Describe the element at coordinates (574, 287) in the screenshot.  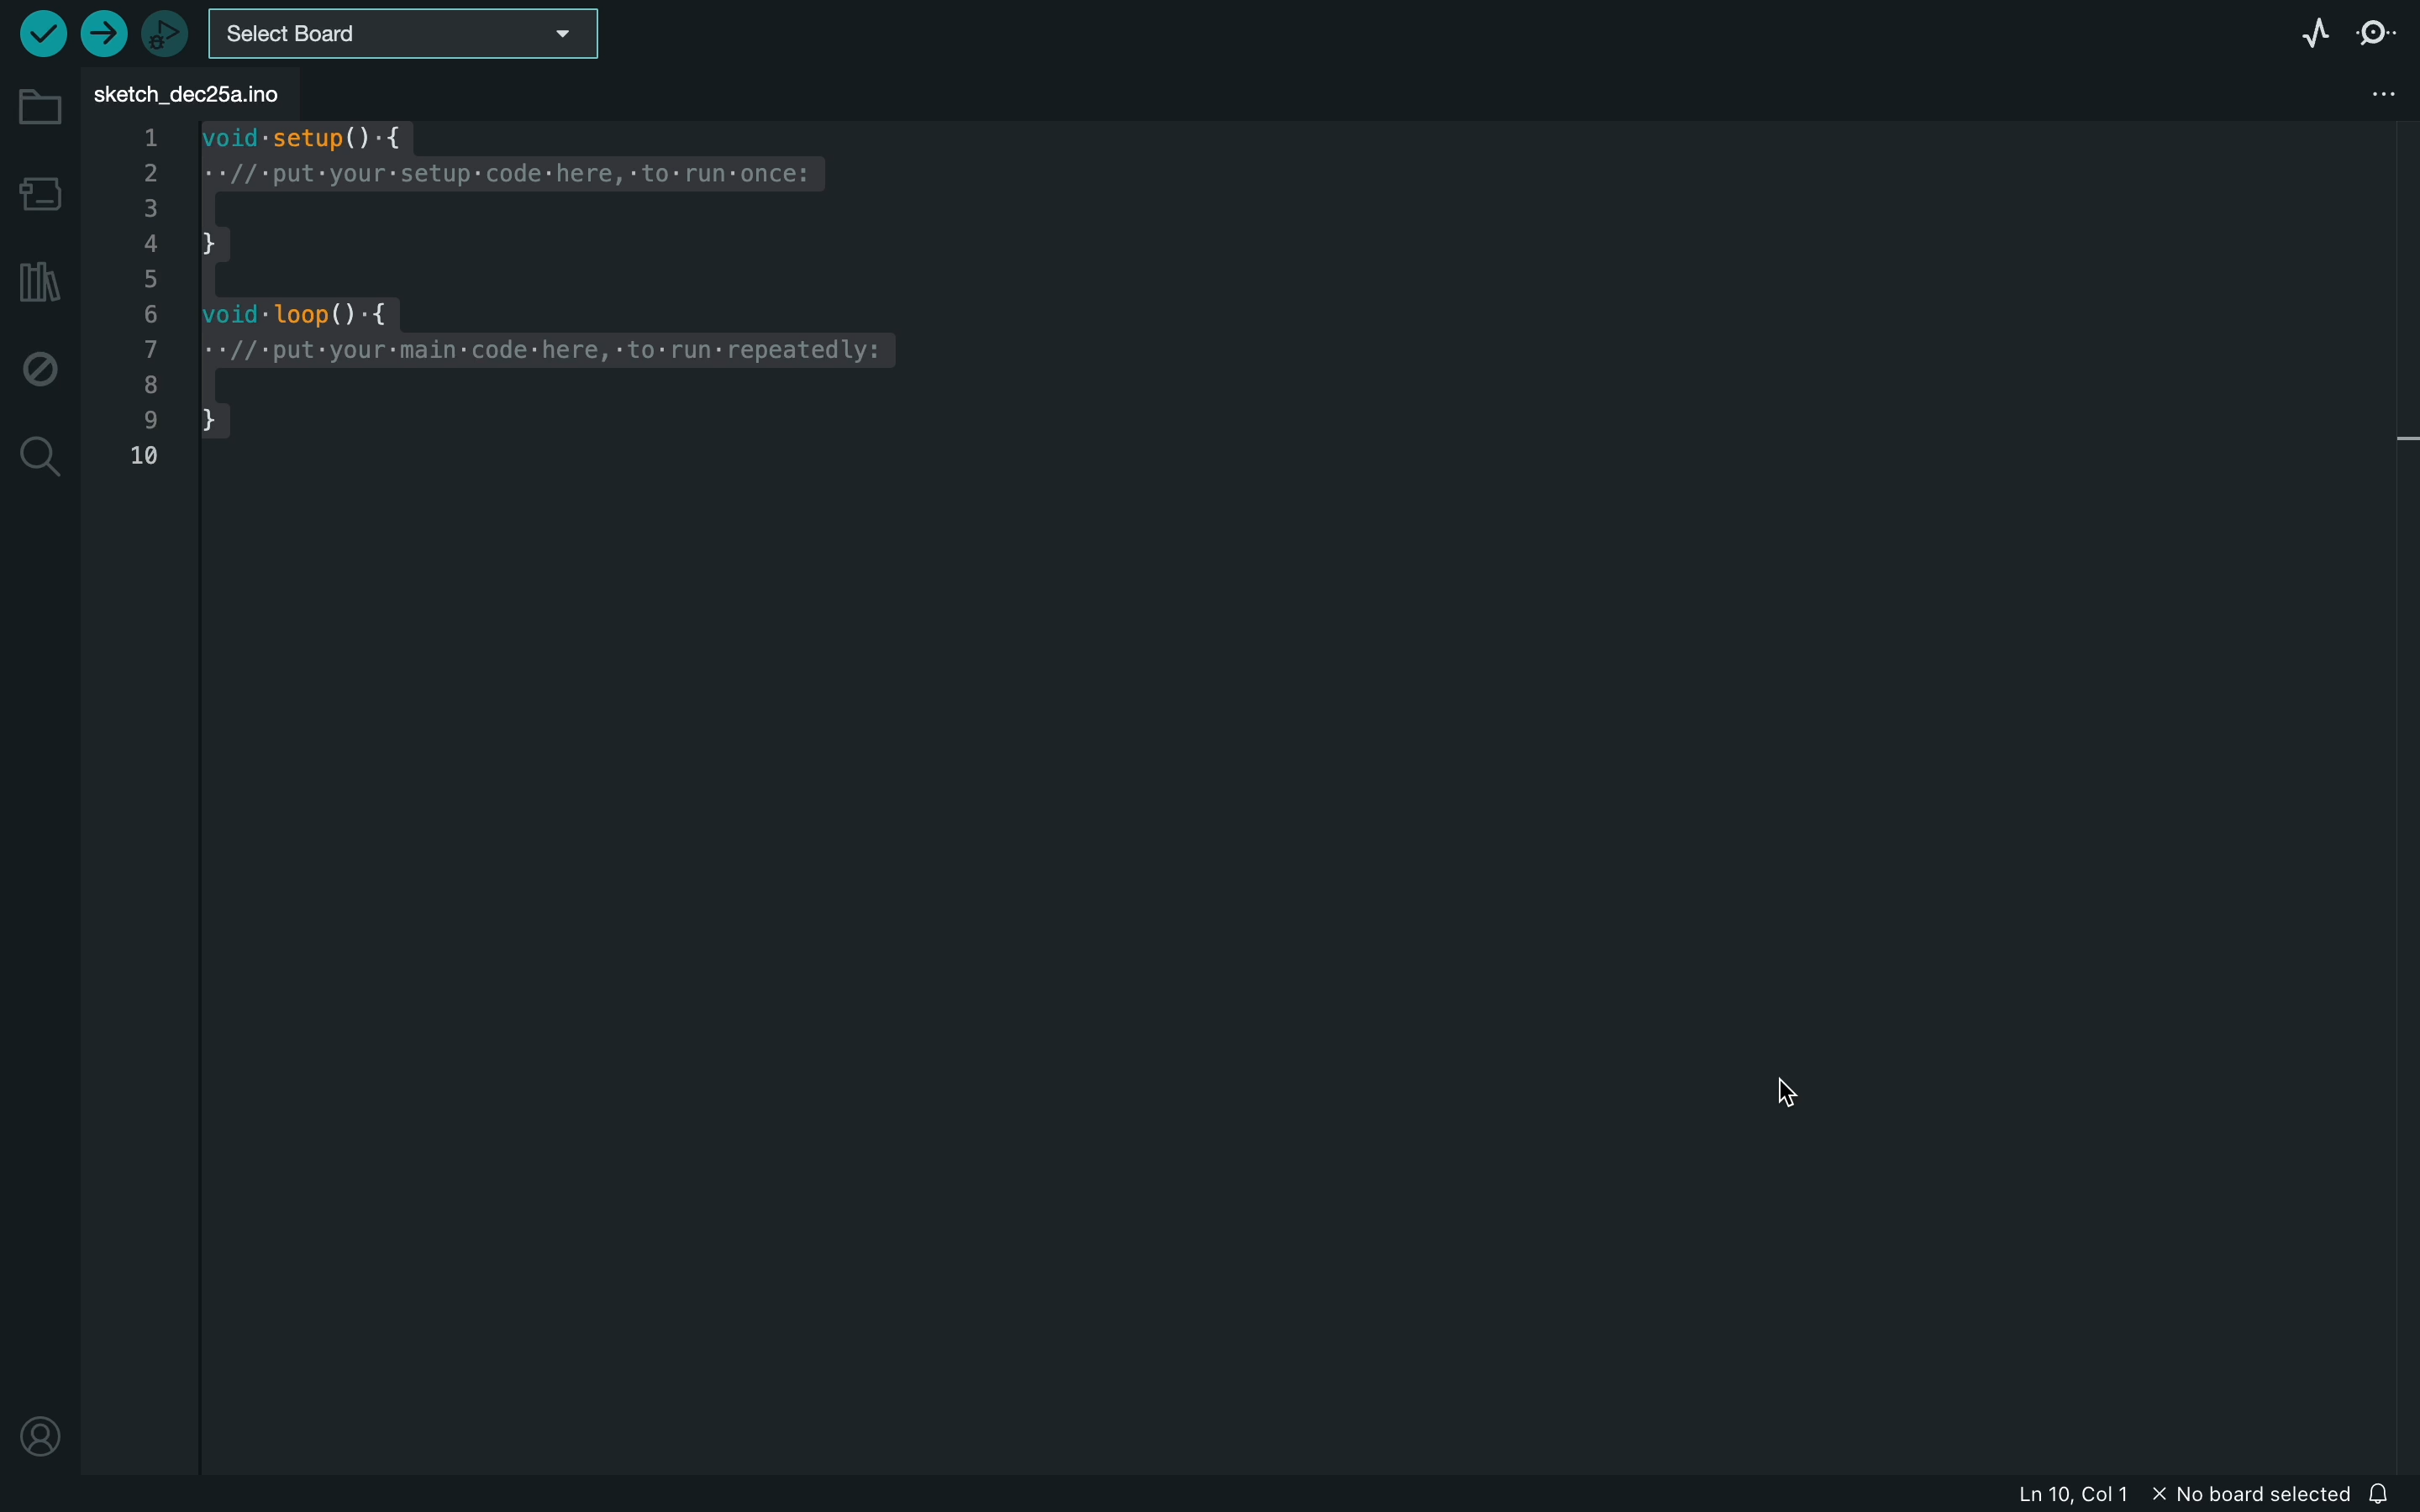
I see `code` at that location.